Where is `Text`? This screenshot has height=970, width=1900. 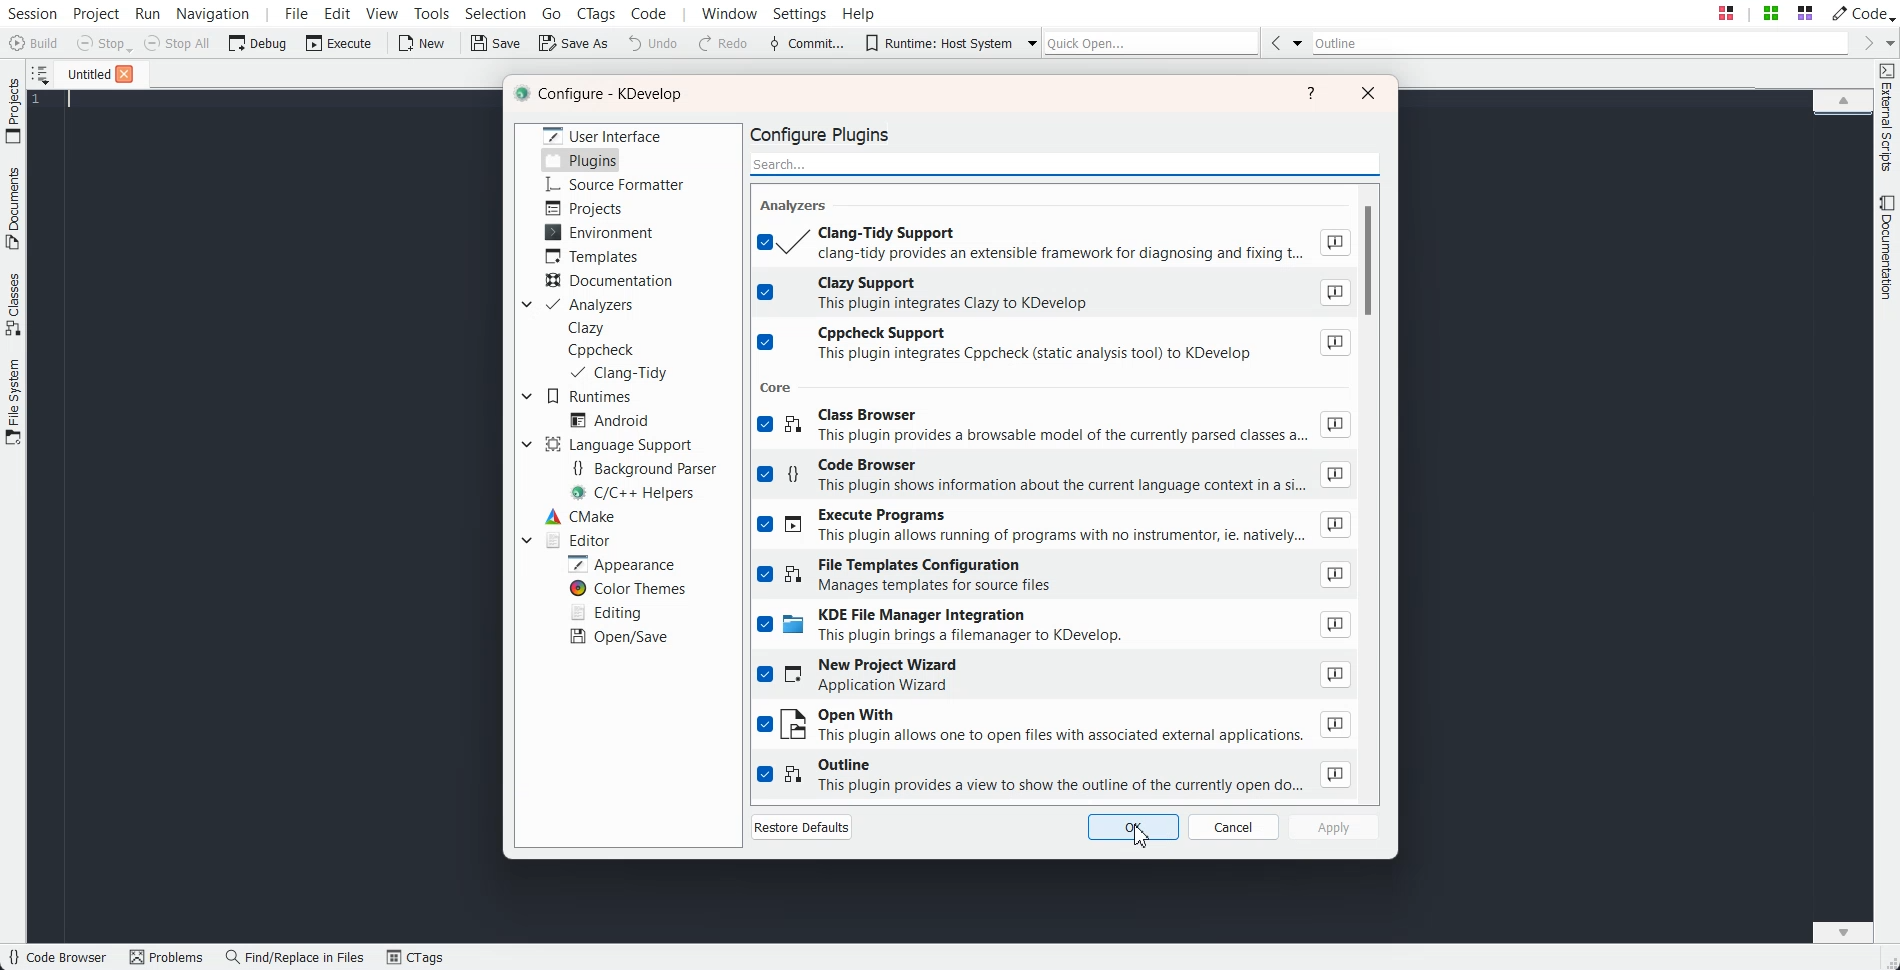
Text is located at coordinates (827, 133).